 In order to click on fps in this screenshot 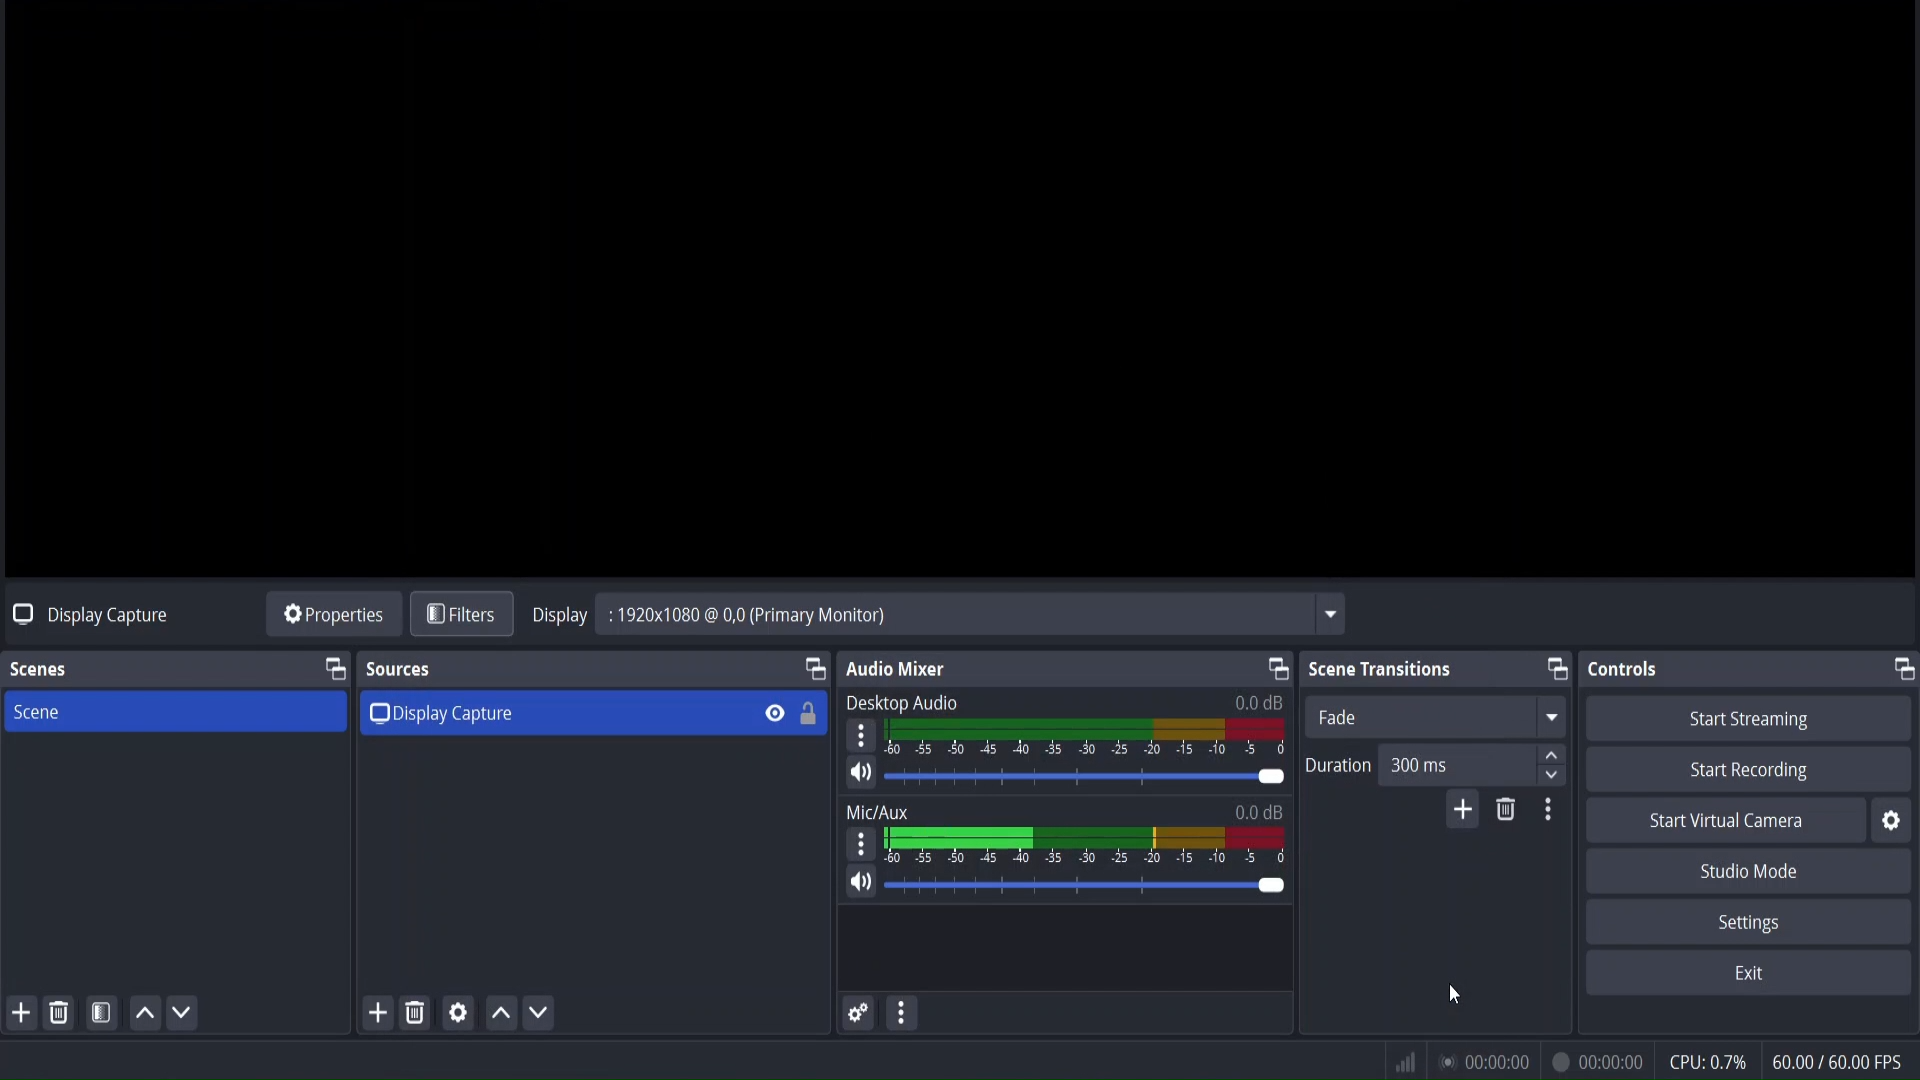, I will do `click(1840, 1061)`.